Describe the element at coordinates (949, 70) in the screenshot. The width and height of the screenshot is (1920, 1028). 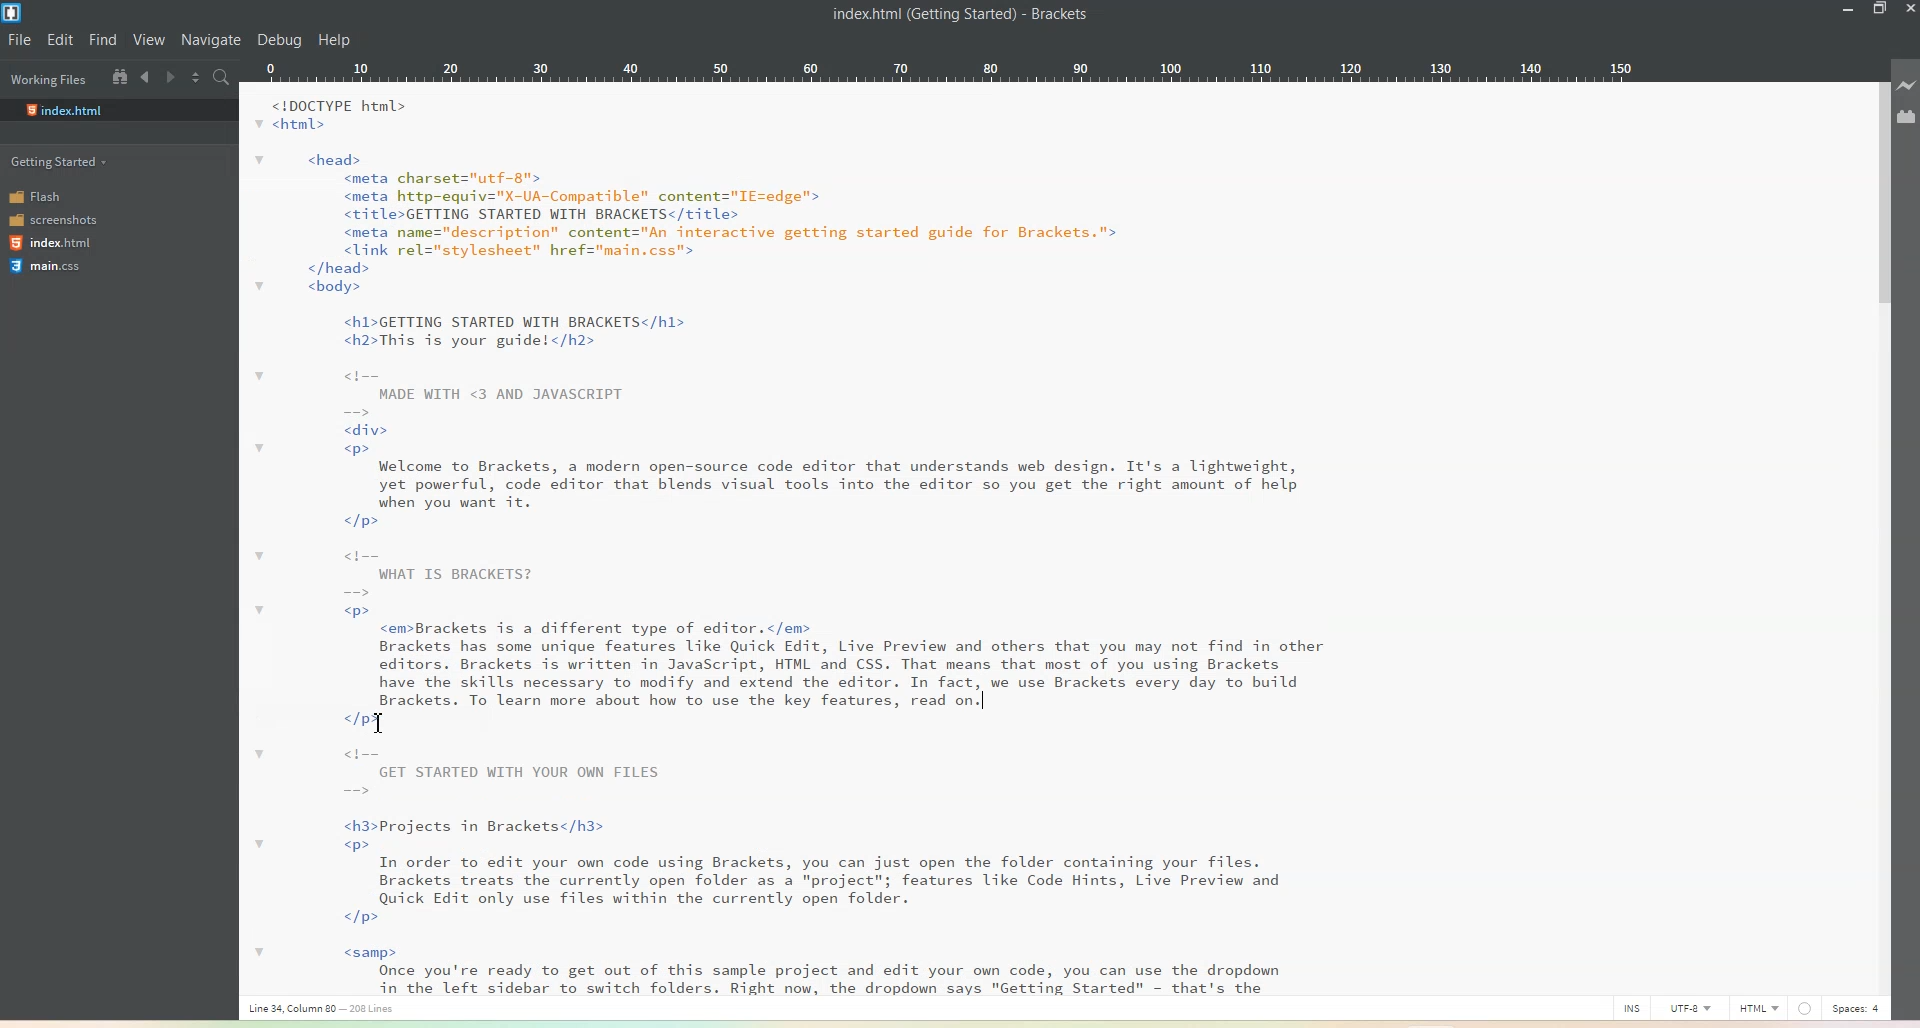
I see `Ruler` at that location.